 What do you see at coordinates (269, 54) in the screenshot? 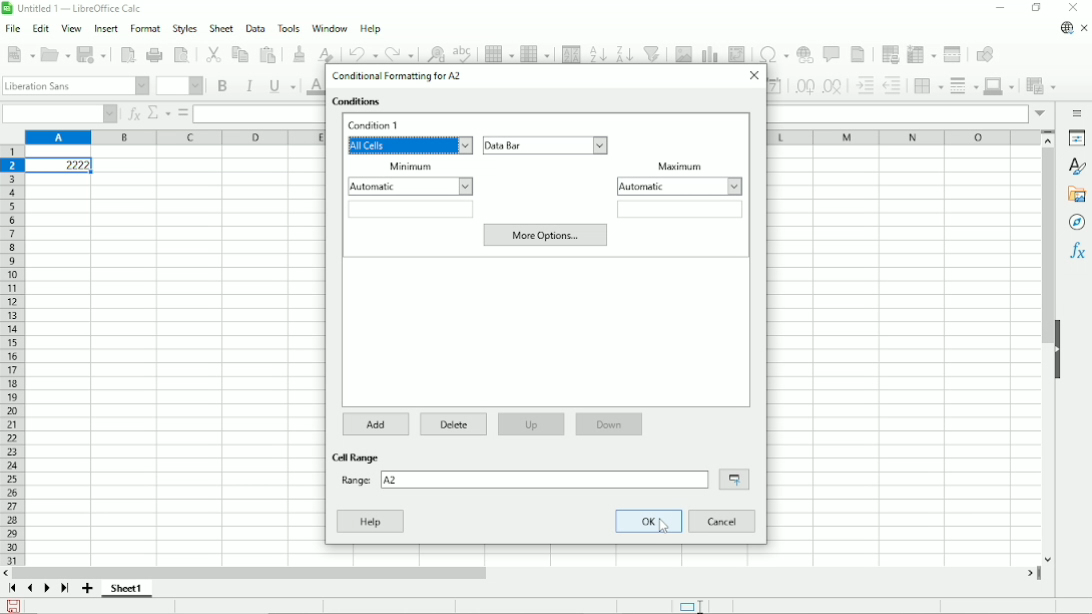
I see `Paste` at bounding box center [269, 54].